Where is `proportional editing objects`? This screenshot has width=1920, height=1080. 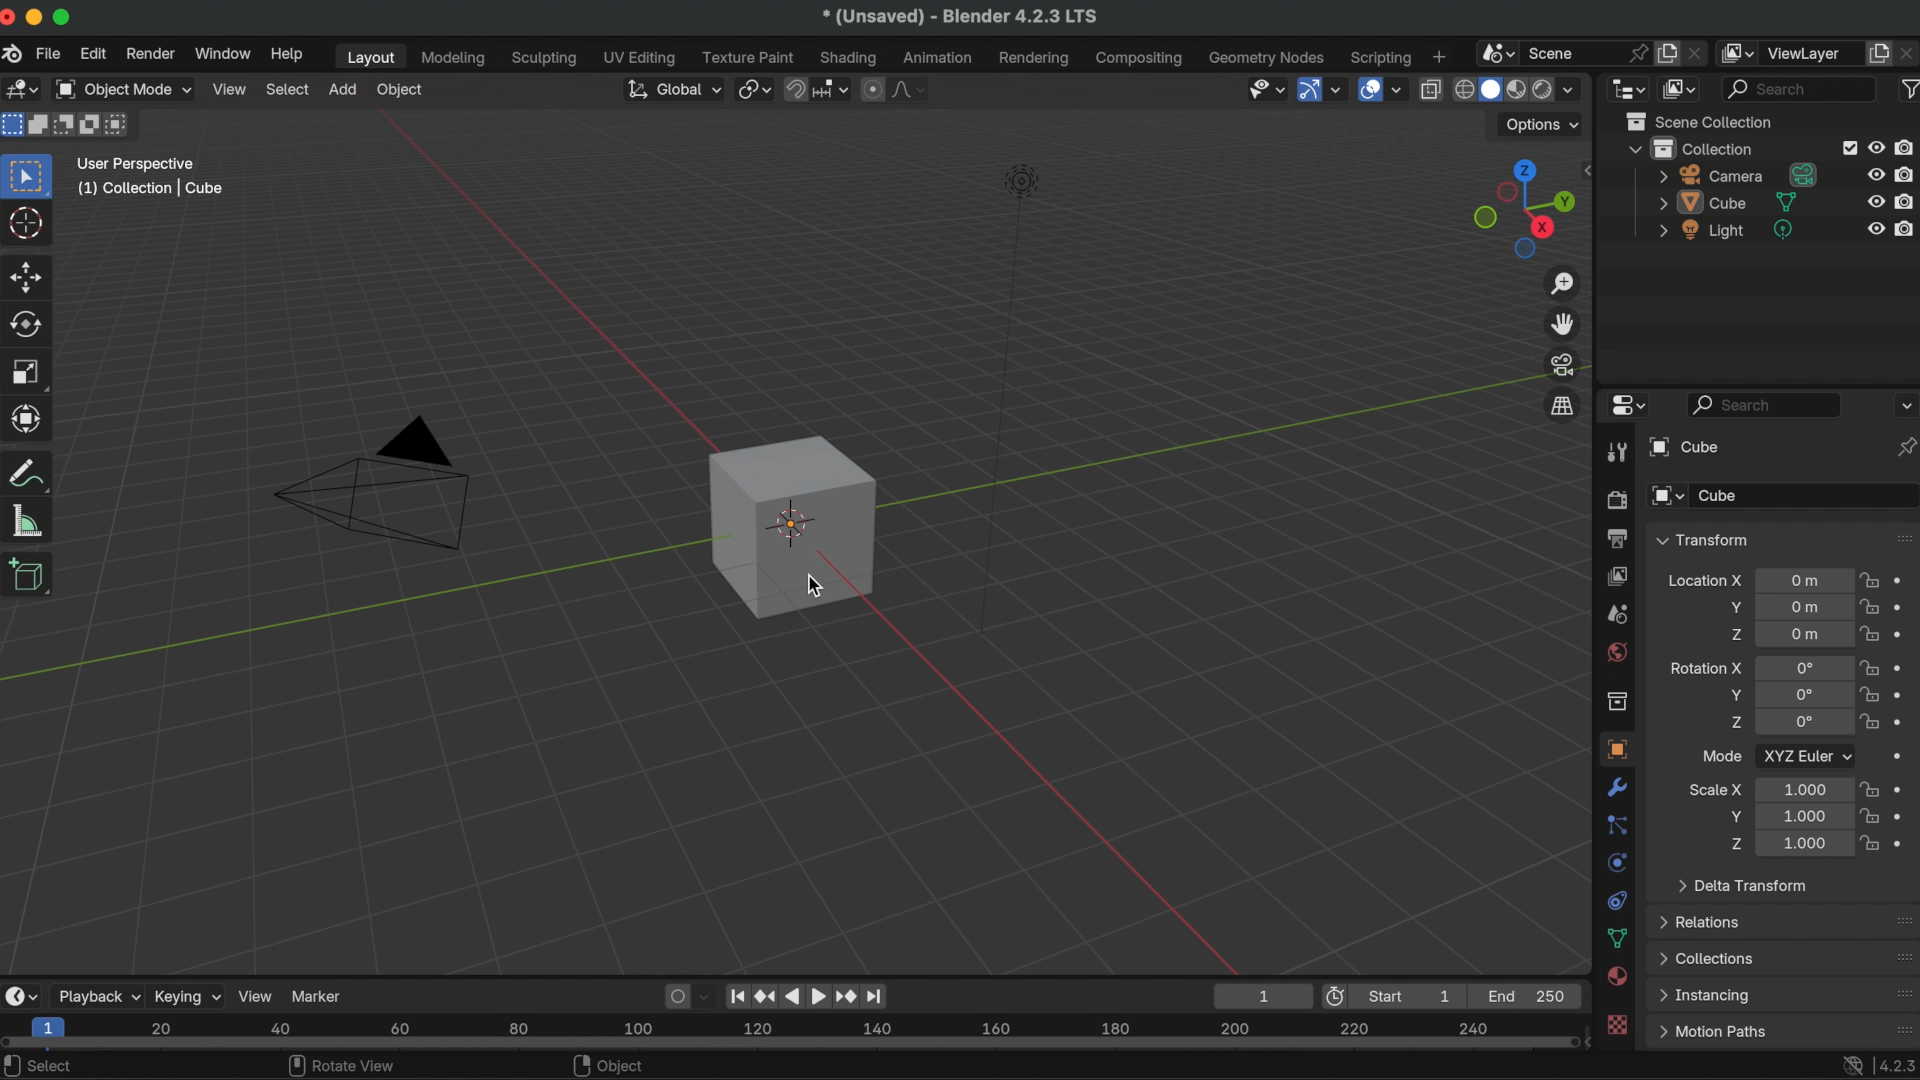 proportional editing objects is located at coordinates (874, 89).